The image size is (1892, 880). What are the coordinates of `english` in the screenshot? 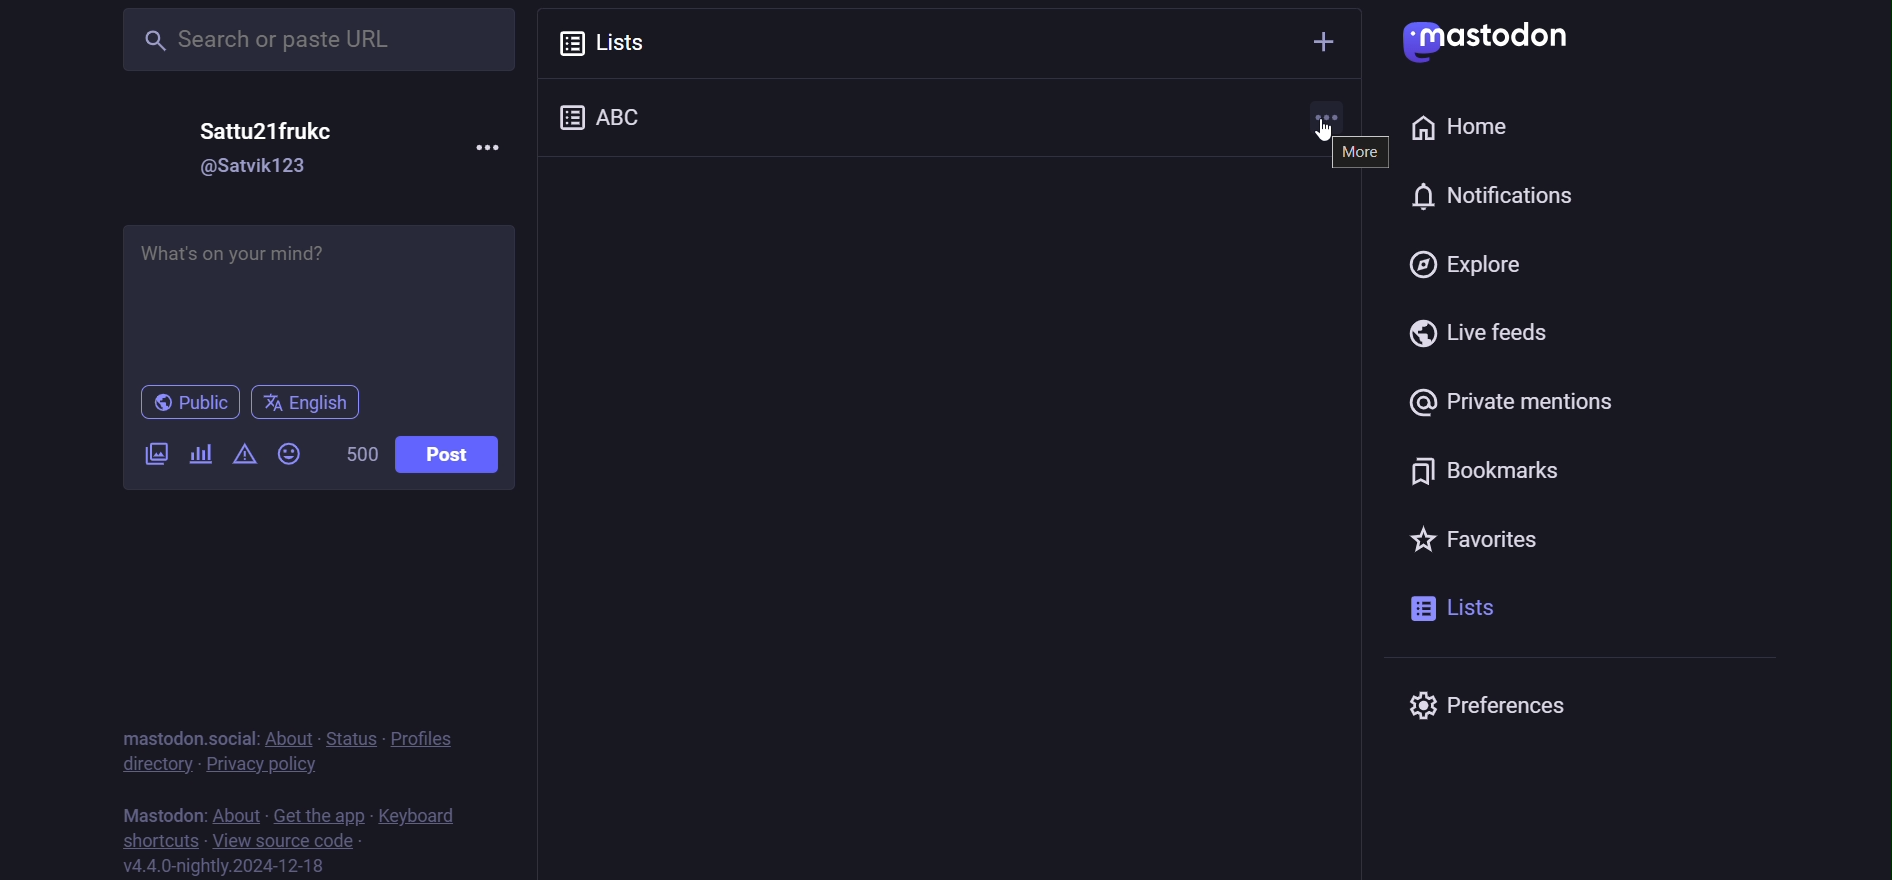 It's located at (306, 400).